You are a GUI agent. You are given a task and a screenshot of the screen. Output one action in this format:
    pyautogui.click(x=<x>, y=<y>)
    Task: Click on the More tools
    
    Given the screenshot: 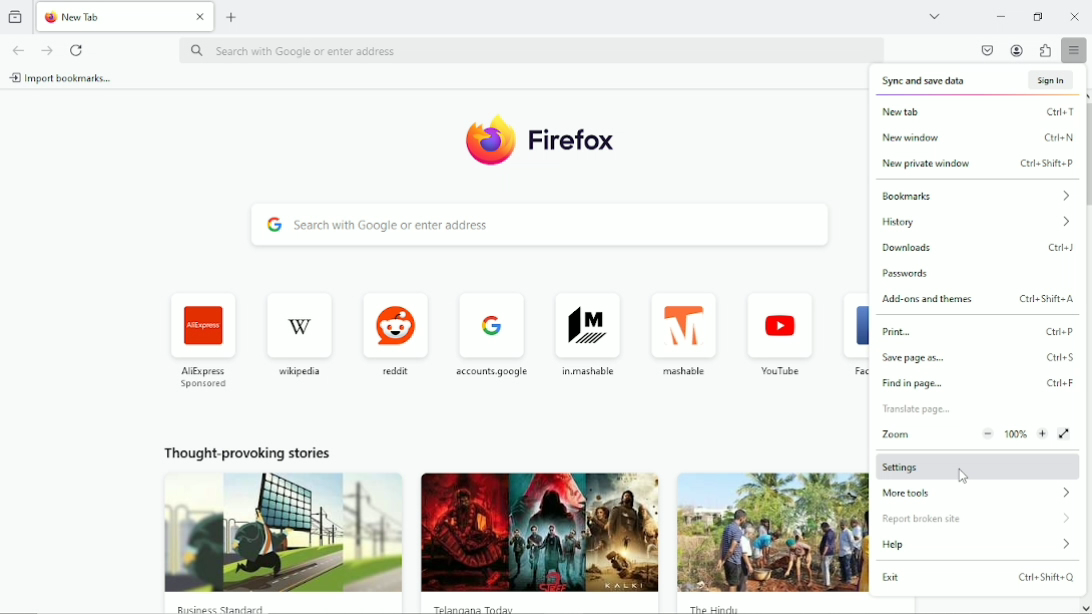 What is the action you would take?
    pyautogui.click(x=975, y=493)
    